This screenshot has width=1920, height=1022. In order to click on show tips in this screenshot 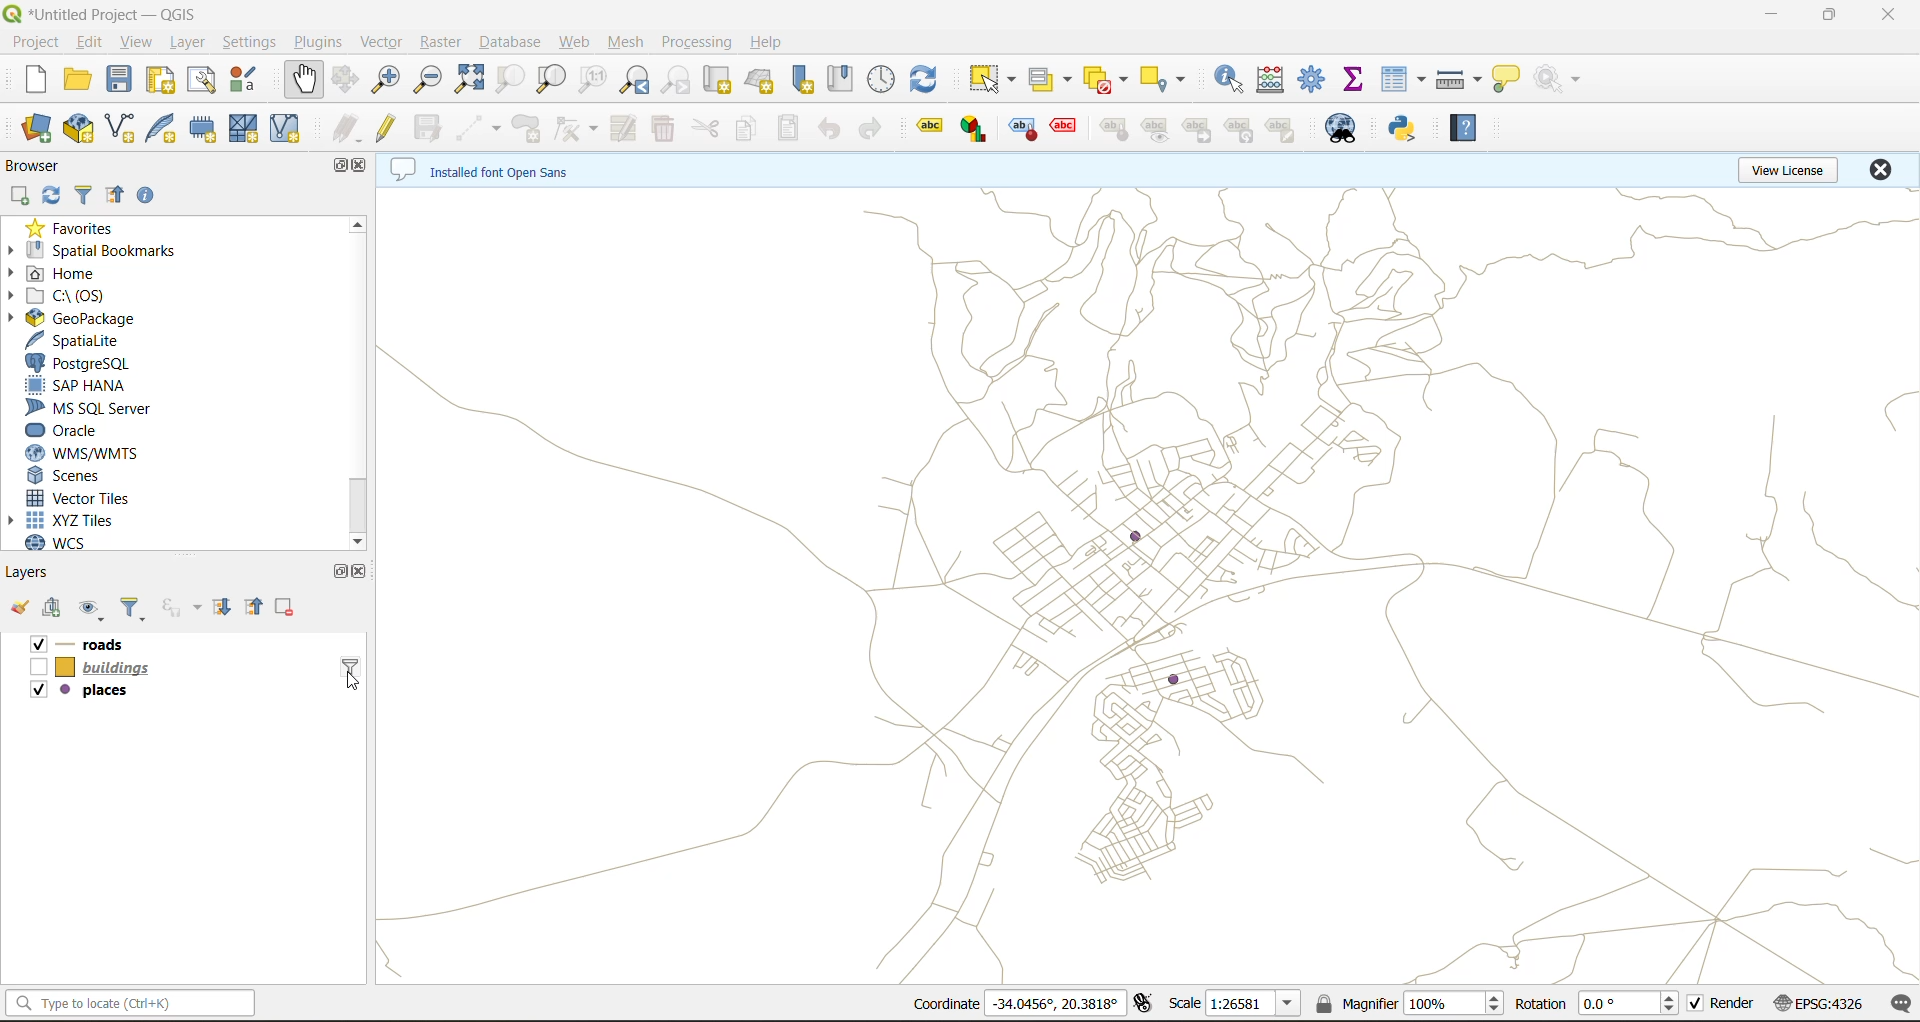, I will do `click(1515, 77)`.